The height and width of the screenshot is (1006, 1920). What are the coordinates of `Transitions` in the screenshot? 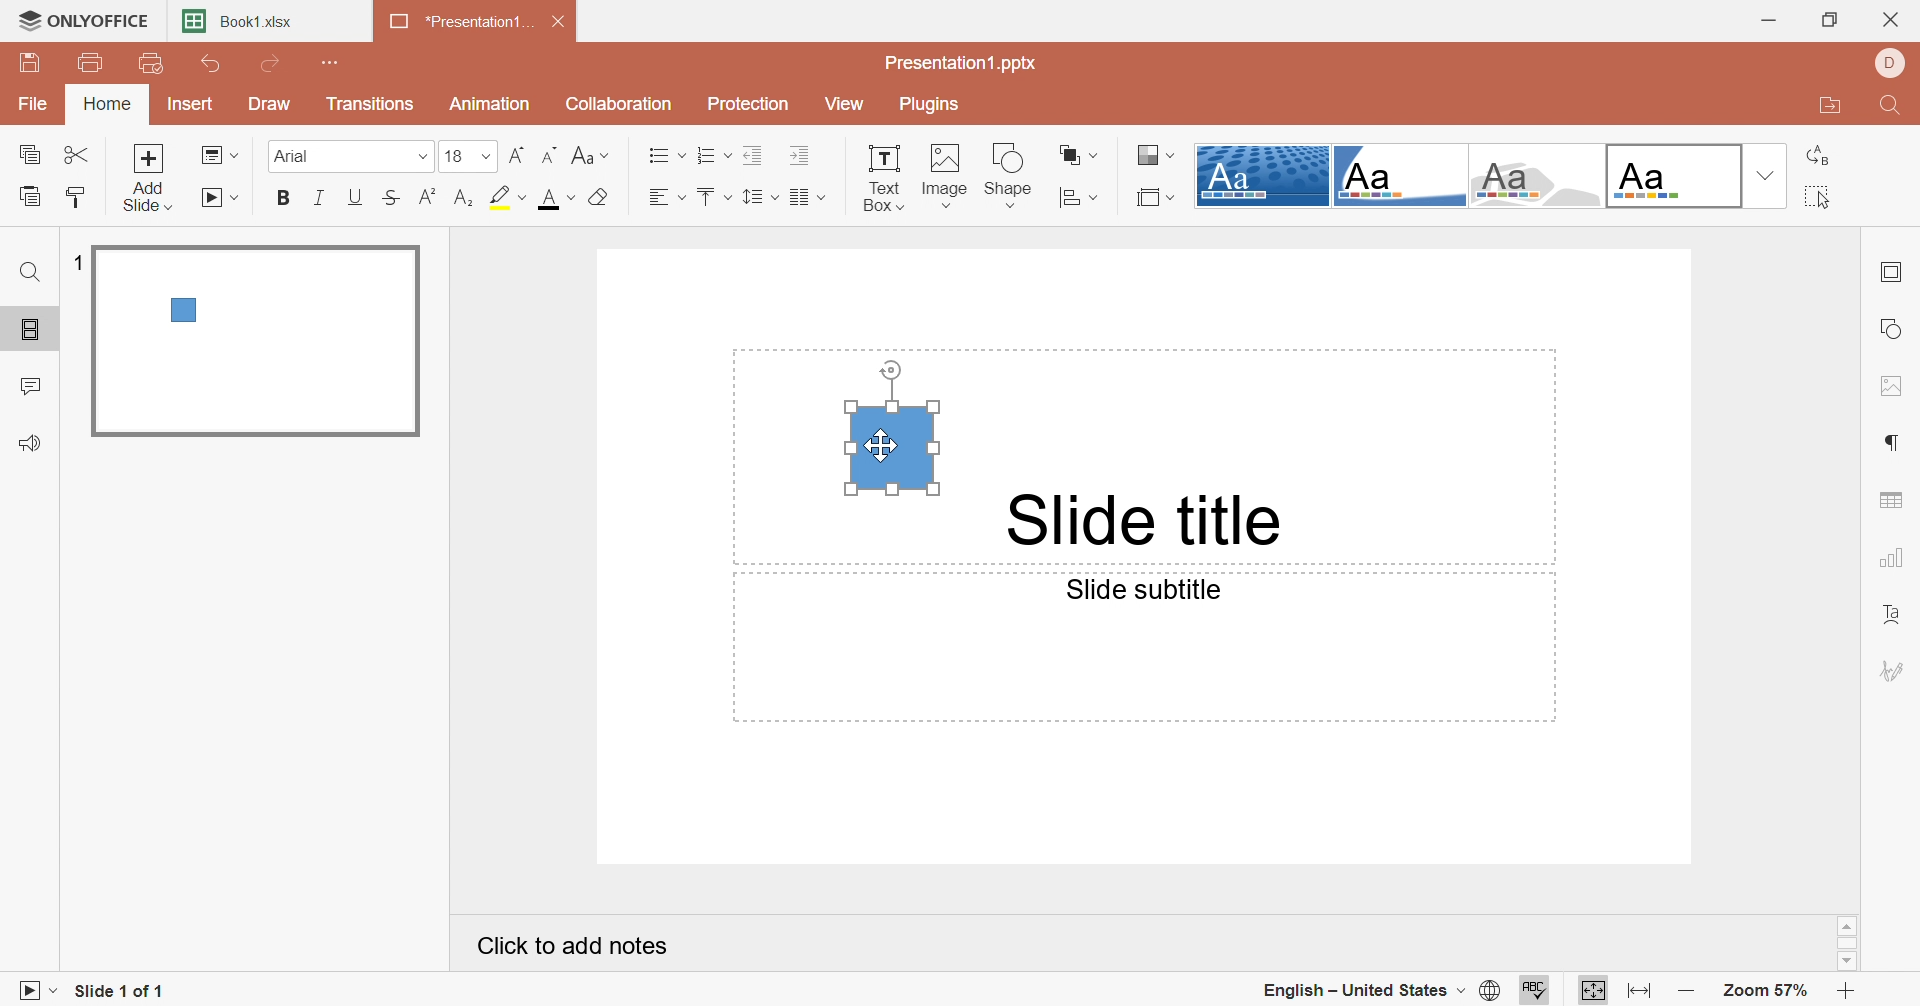 It's located at (371, 109).